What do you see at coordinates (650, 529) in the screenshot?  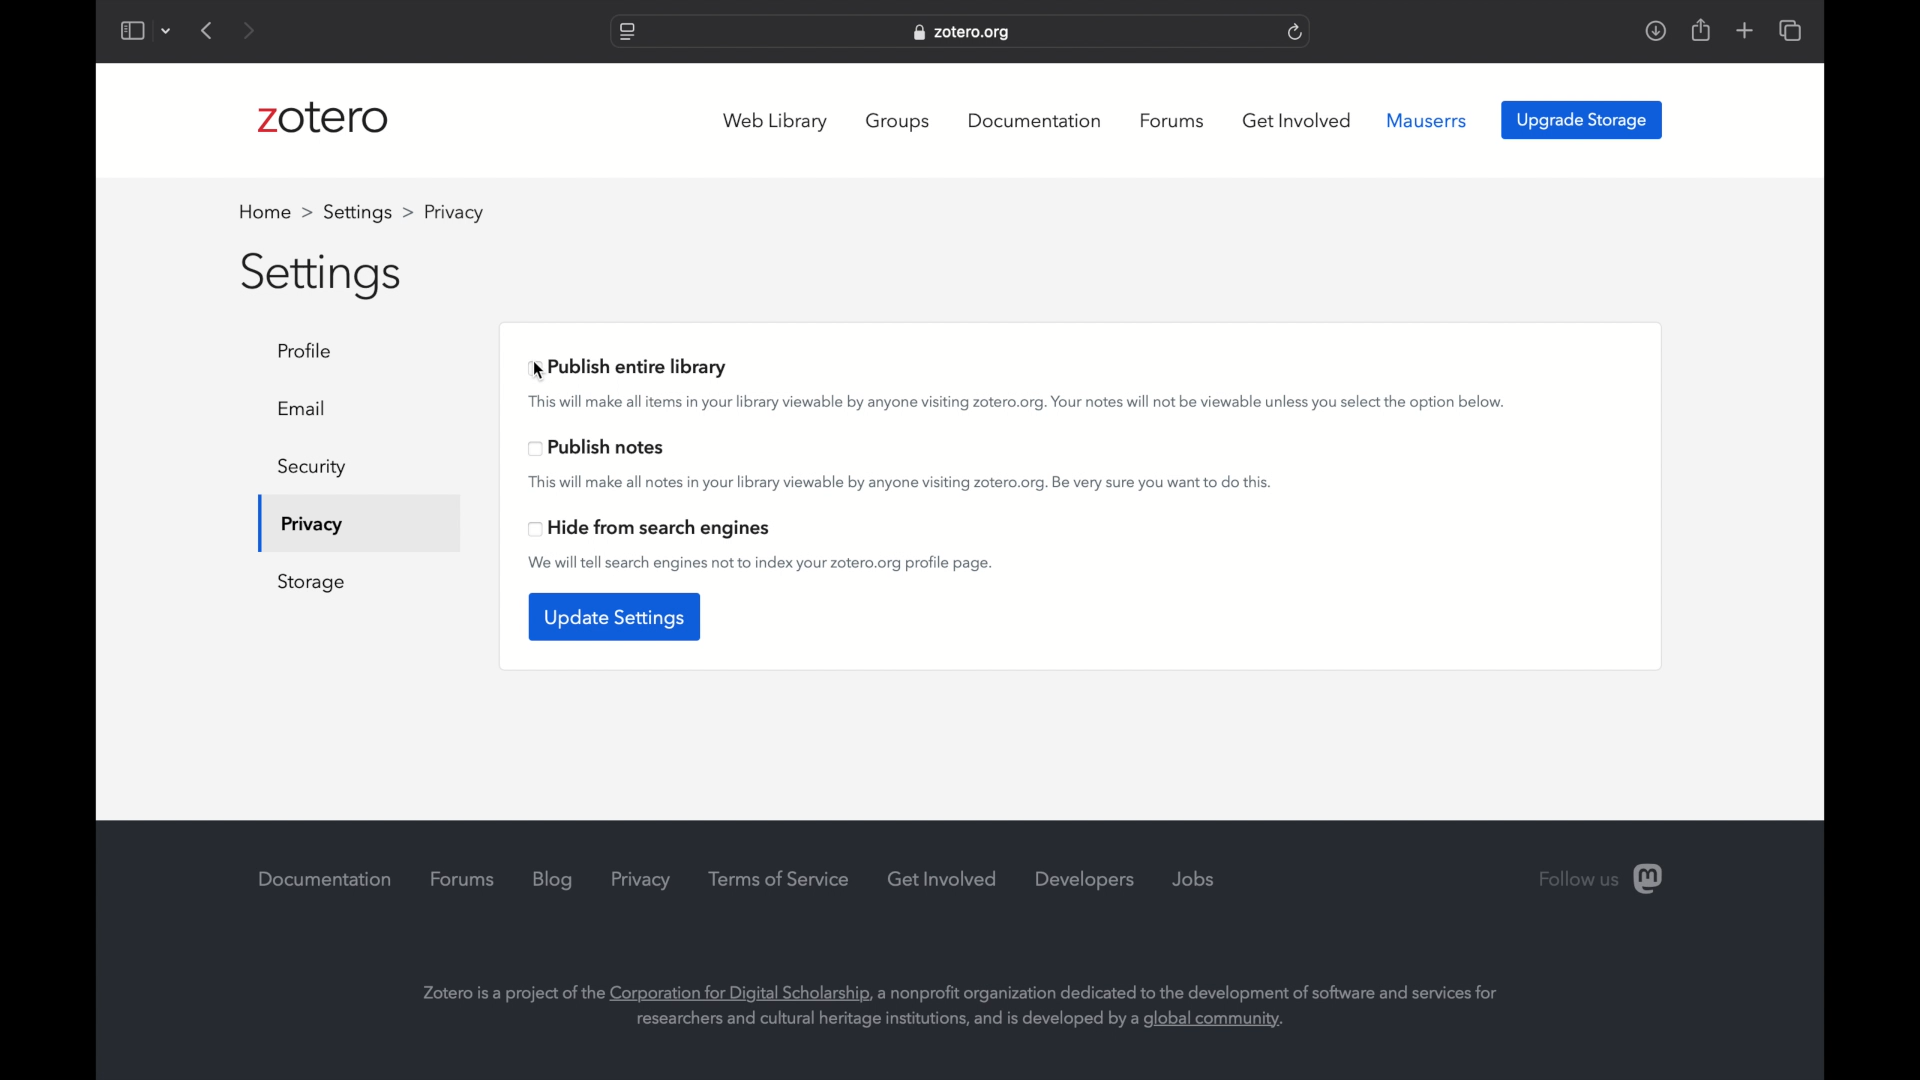 I see `head from search engines` at bounding box center [650, 529].